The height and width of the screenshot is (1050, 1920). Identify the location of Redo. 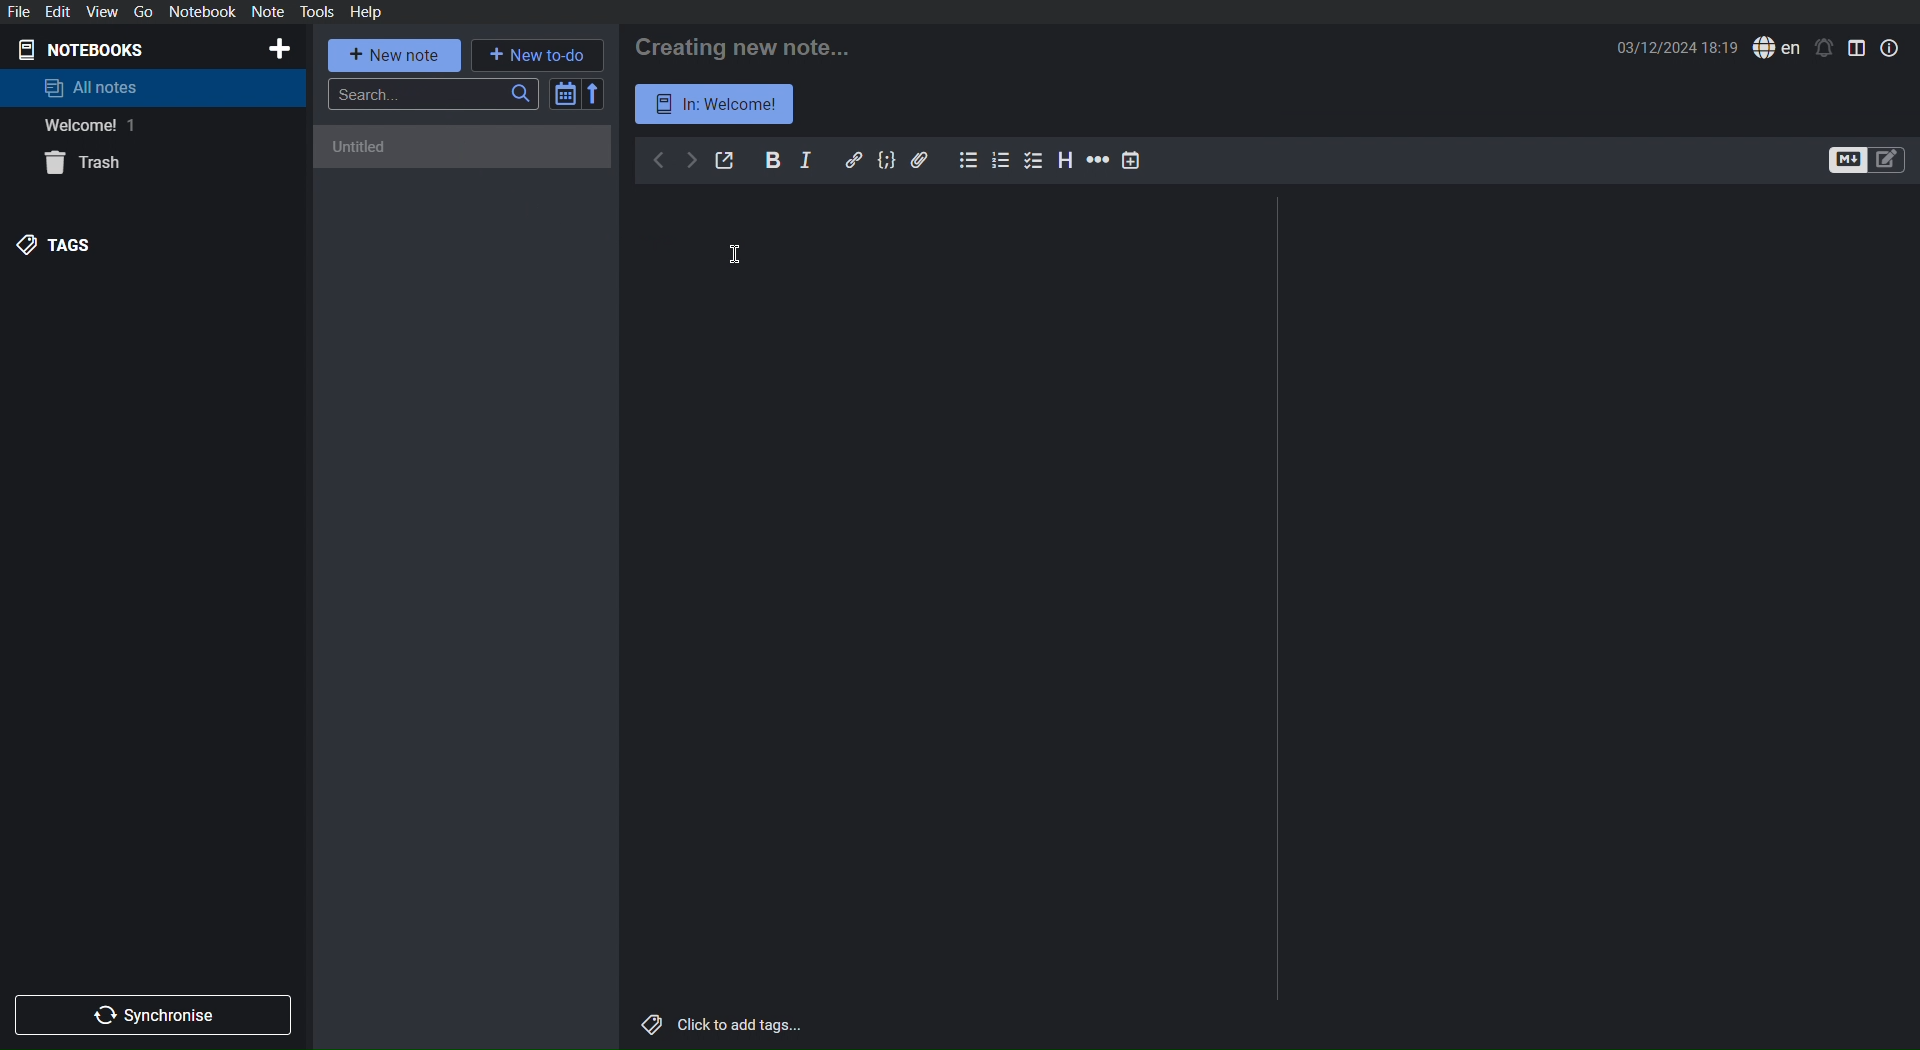
(691, 161).